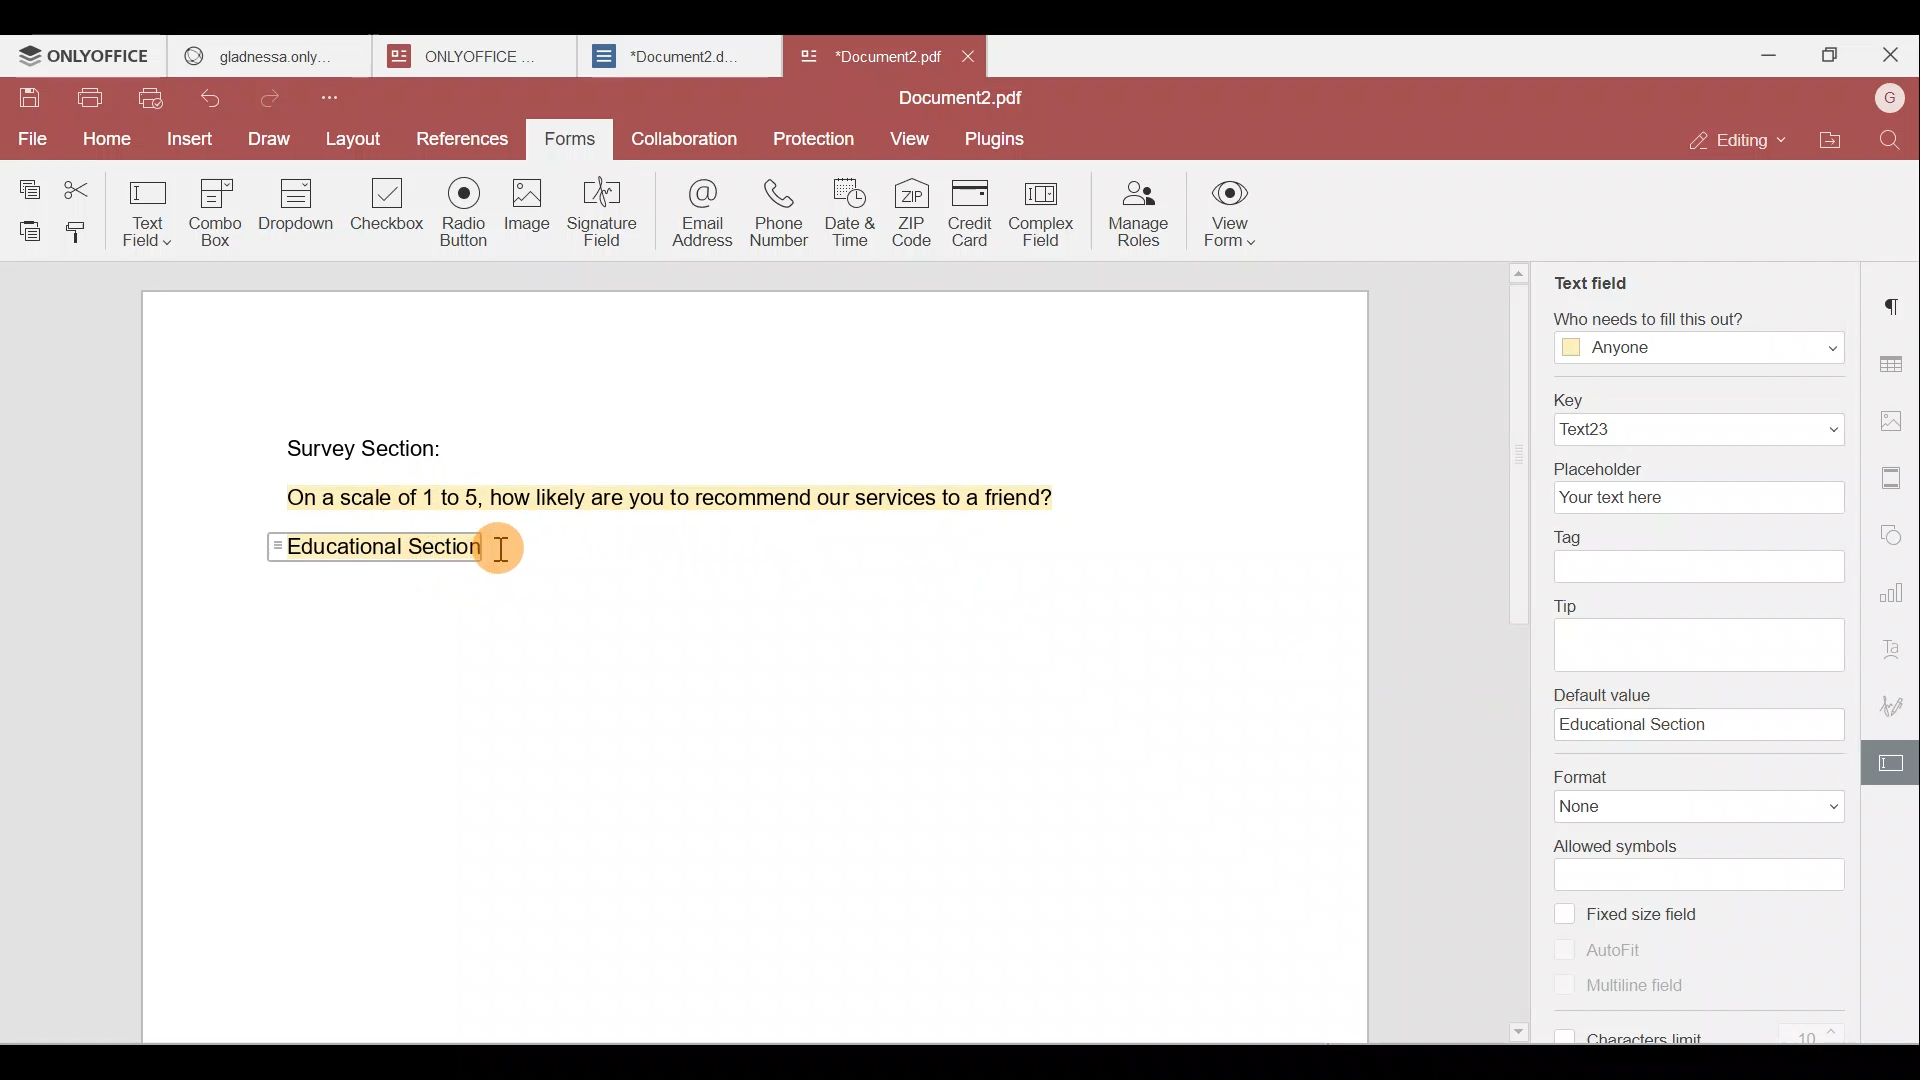 This screenshot has width=1920, height=1080. What do you see at coordinates (103, 143) in the screenshot?
I see `Home` at bounding box center [103, 143].